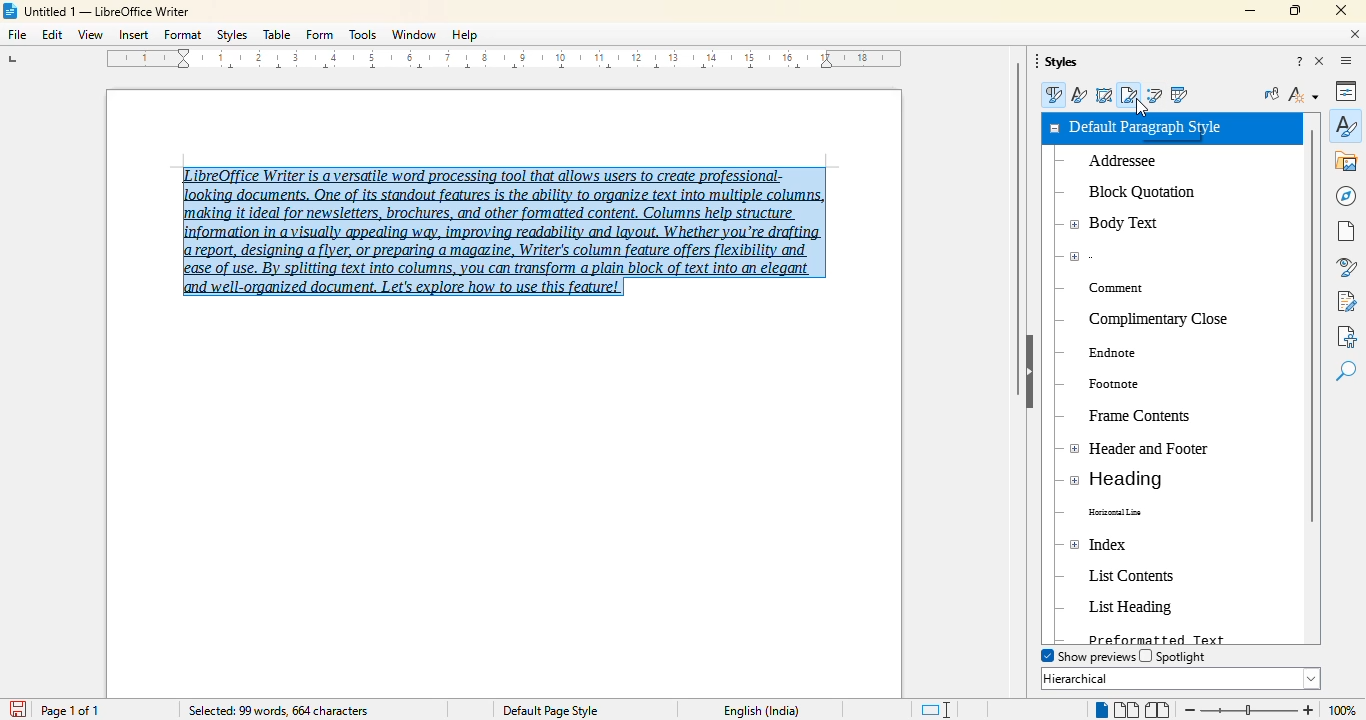 This screenshot has height=720, width=1366. What do you see at coordinates (1087, 656) in the screenshot?
I see `show previews` at bounding box center [1087, 656].